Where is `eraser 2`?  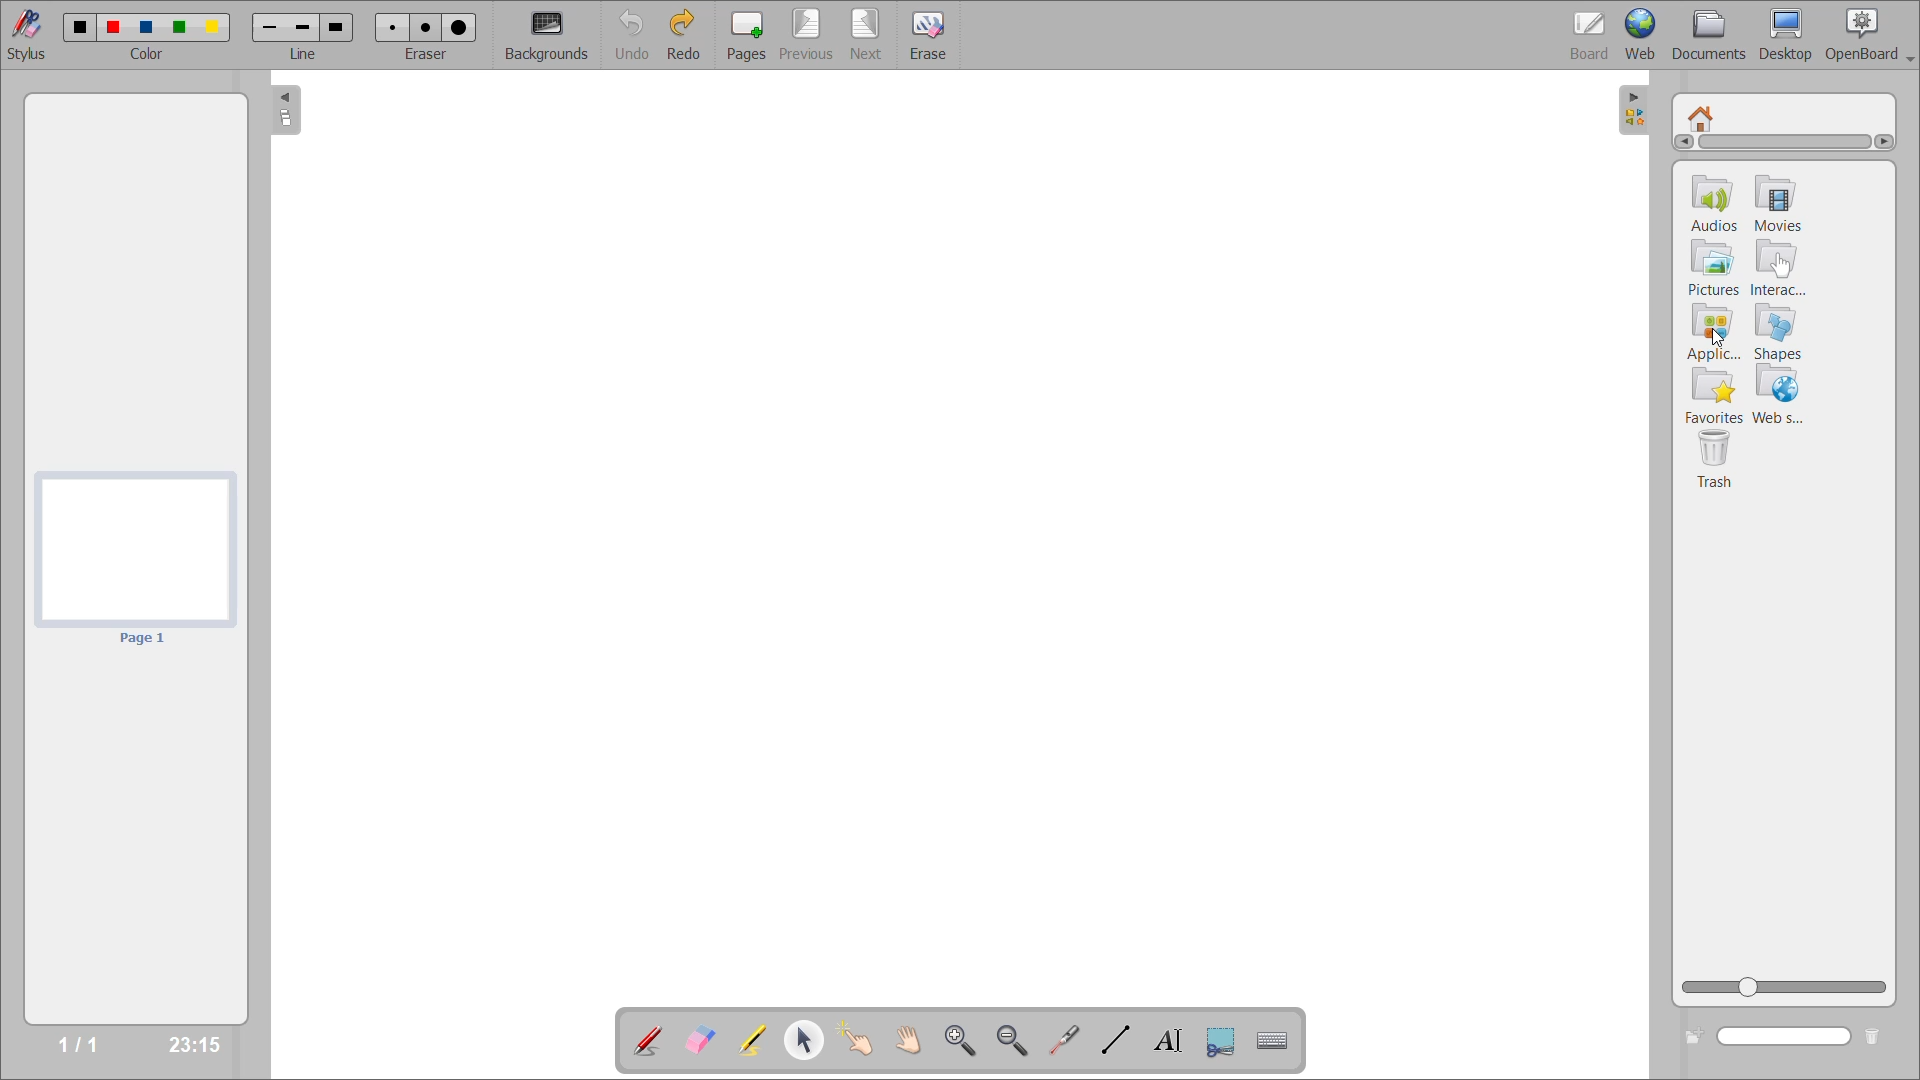
eraser 2 is located at coordinates (426, 27).